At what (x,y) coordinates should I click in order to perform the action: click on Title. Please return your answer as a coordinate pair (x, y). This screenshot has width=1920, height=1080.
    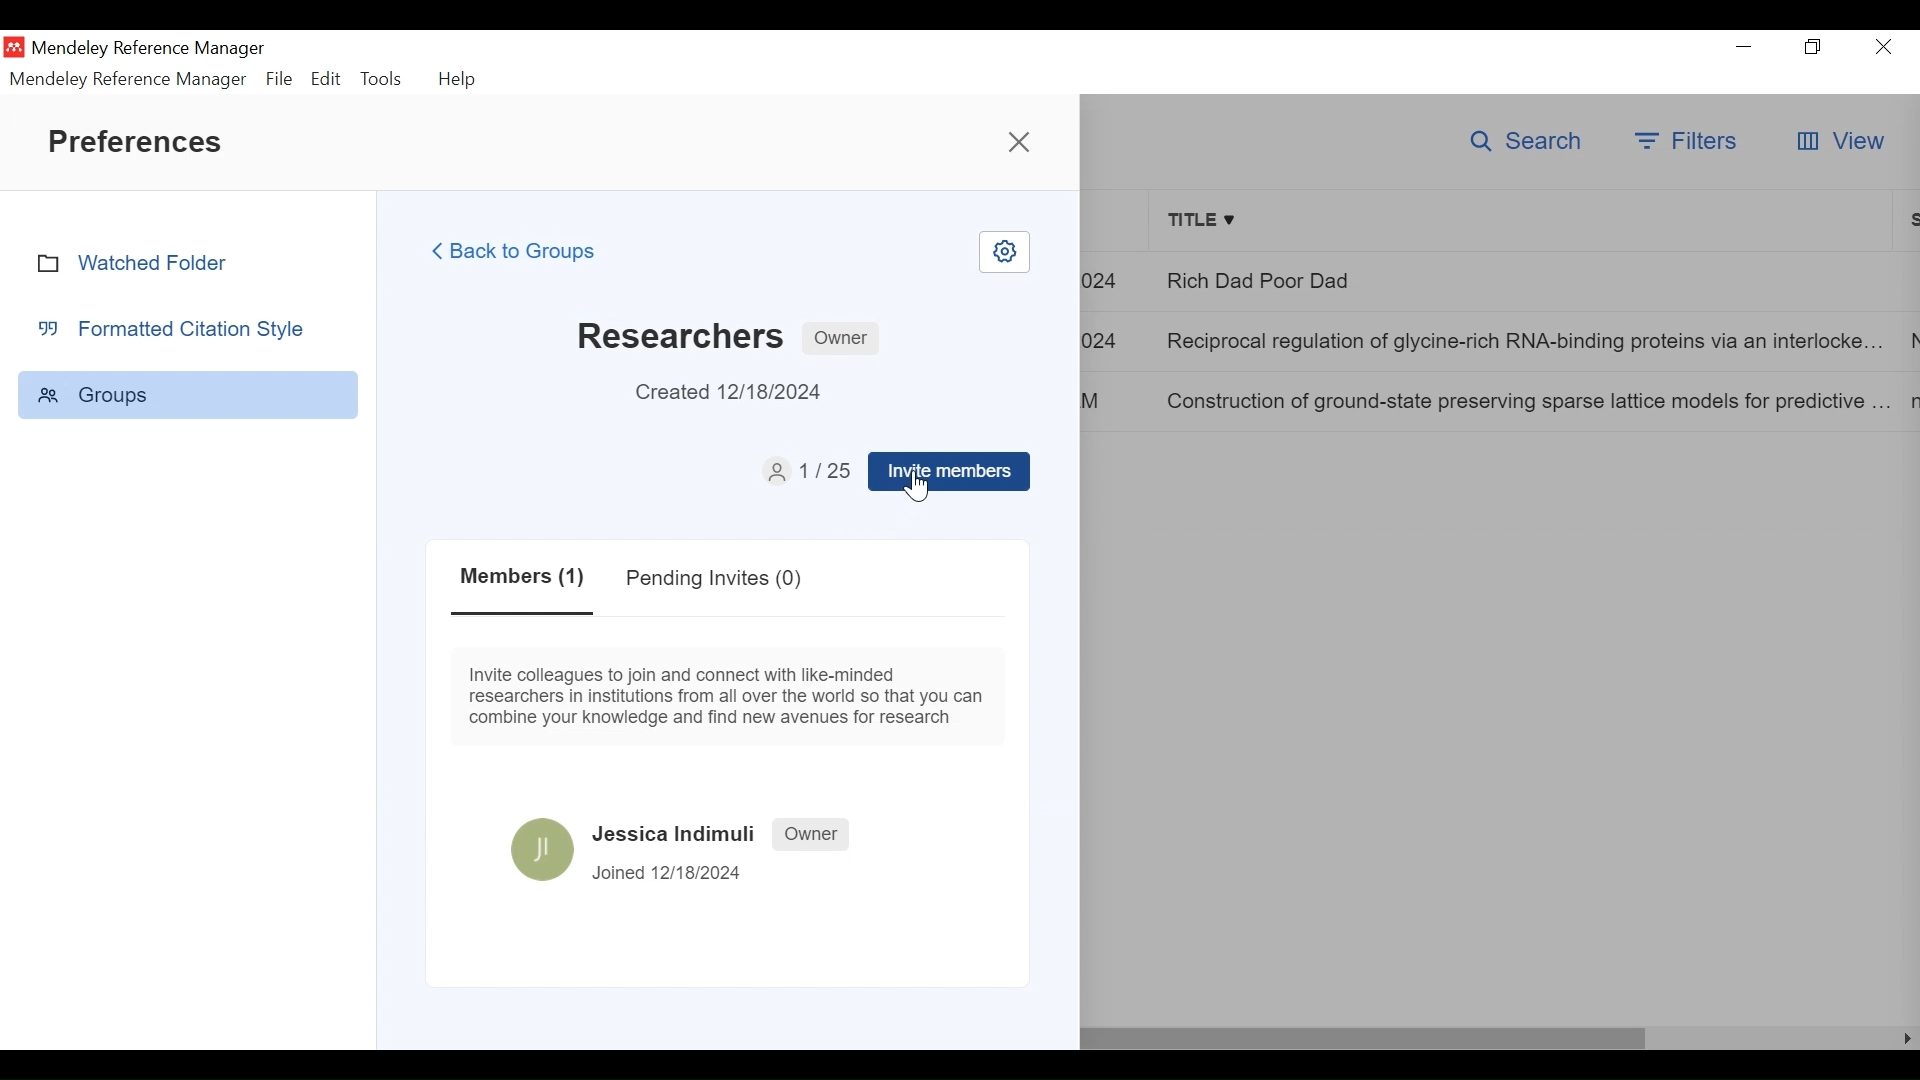
    Looking at the image, I should click on (1525, 222).